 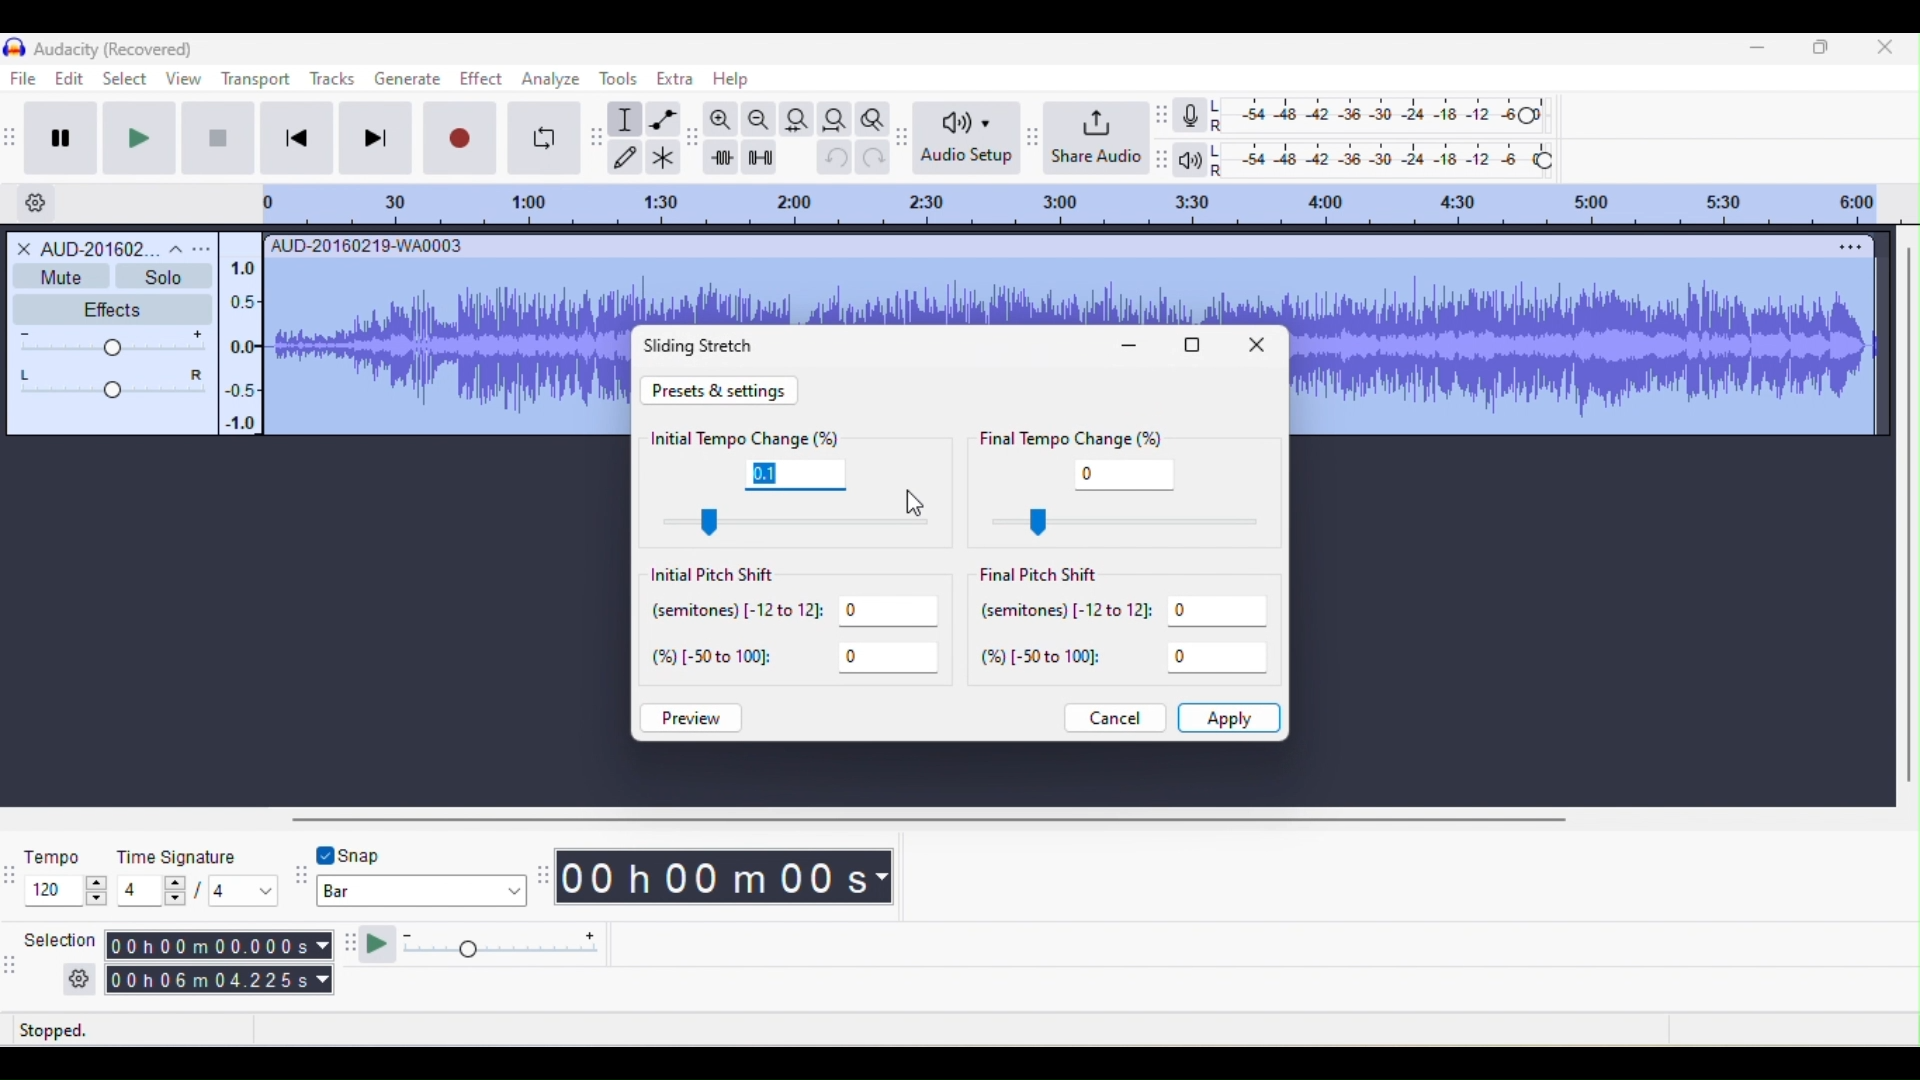 What do you see at coordinates (663, 157) in the screenshot?
I see `multi tool` at bounding box center [663, 157].